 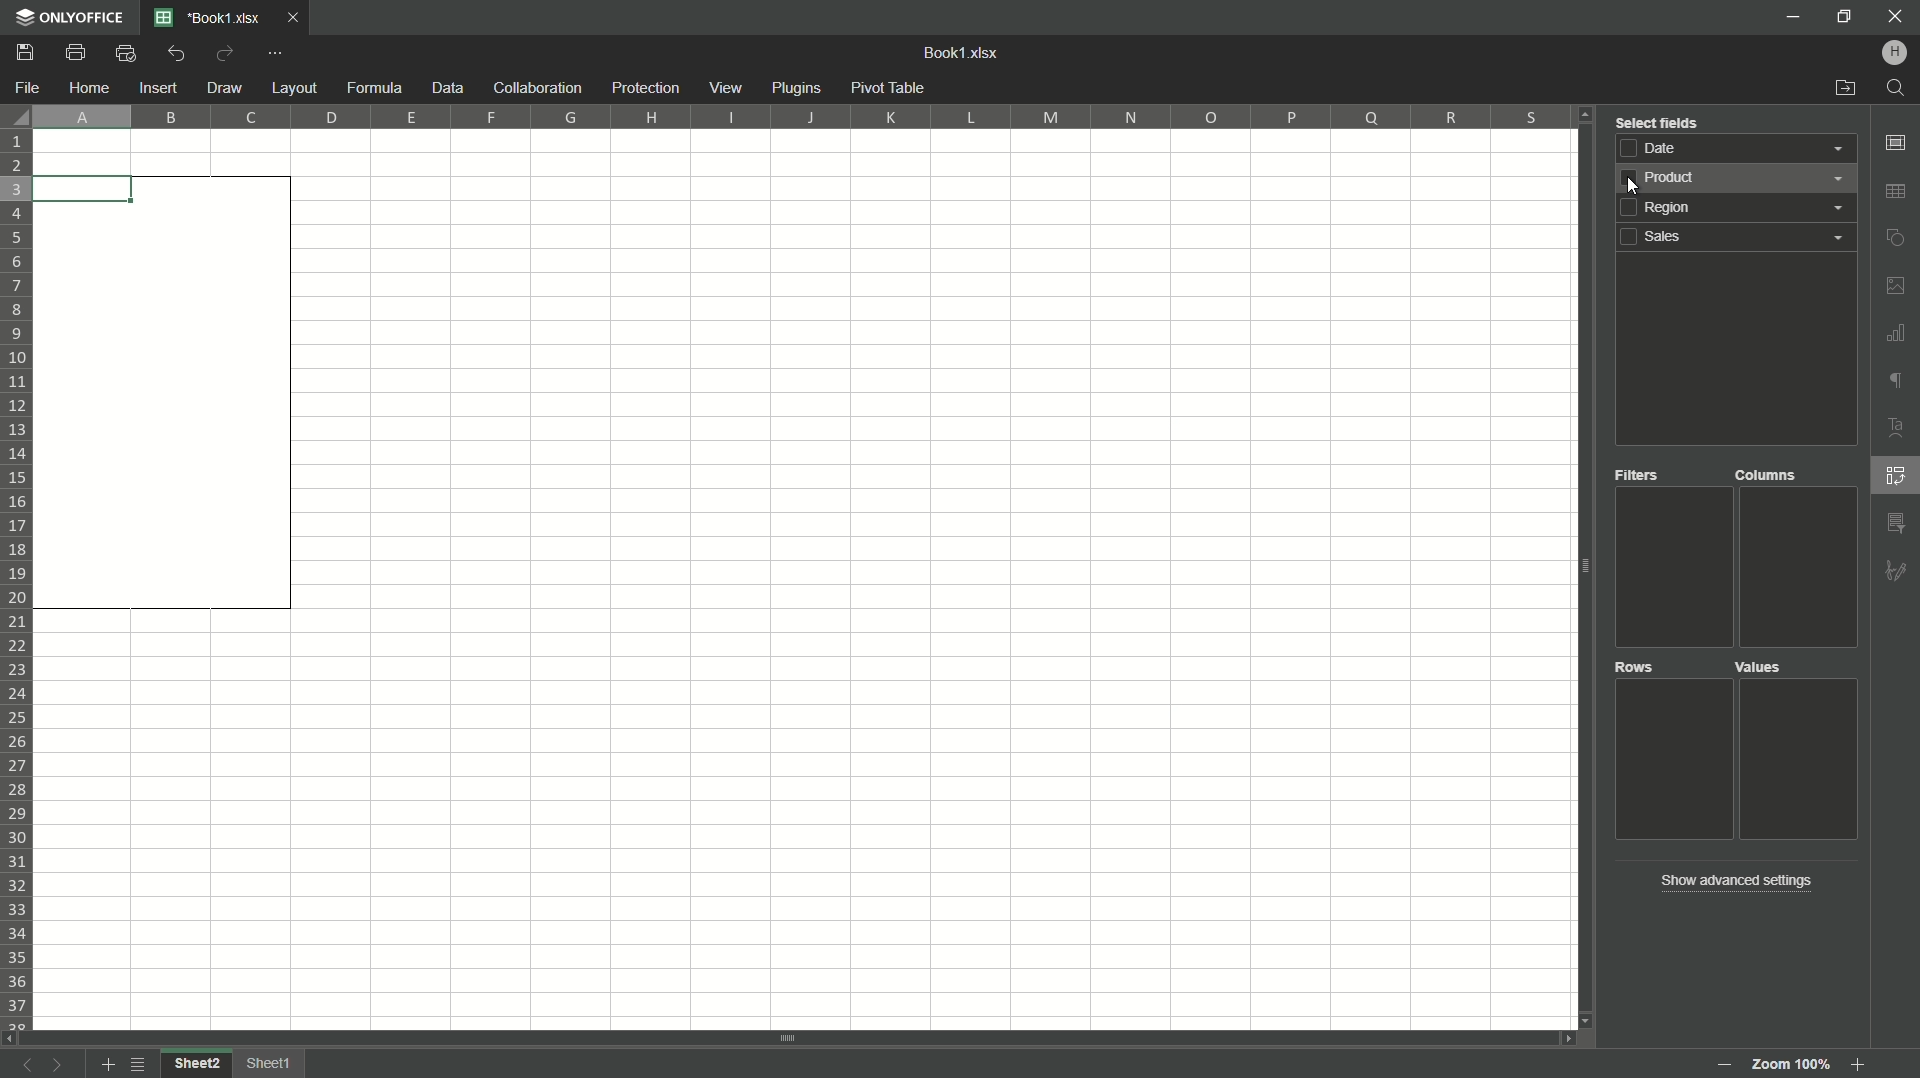 I want to click on hp, so click(x=1896, y=52).